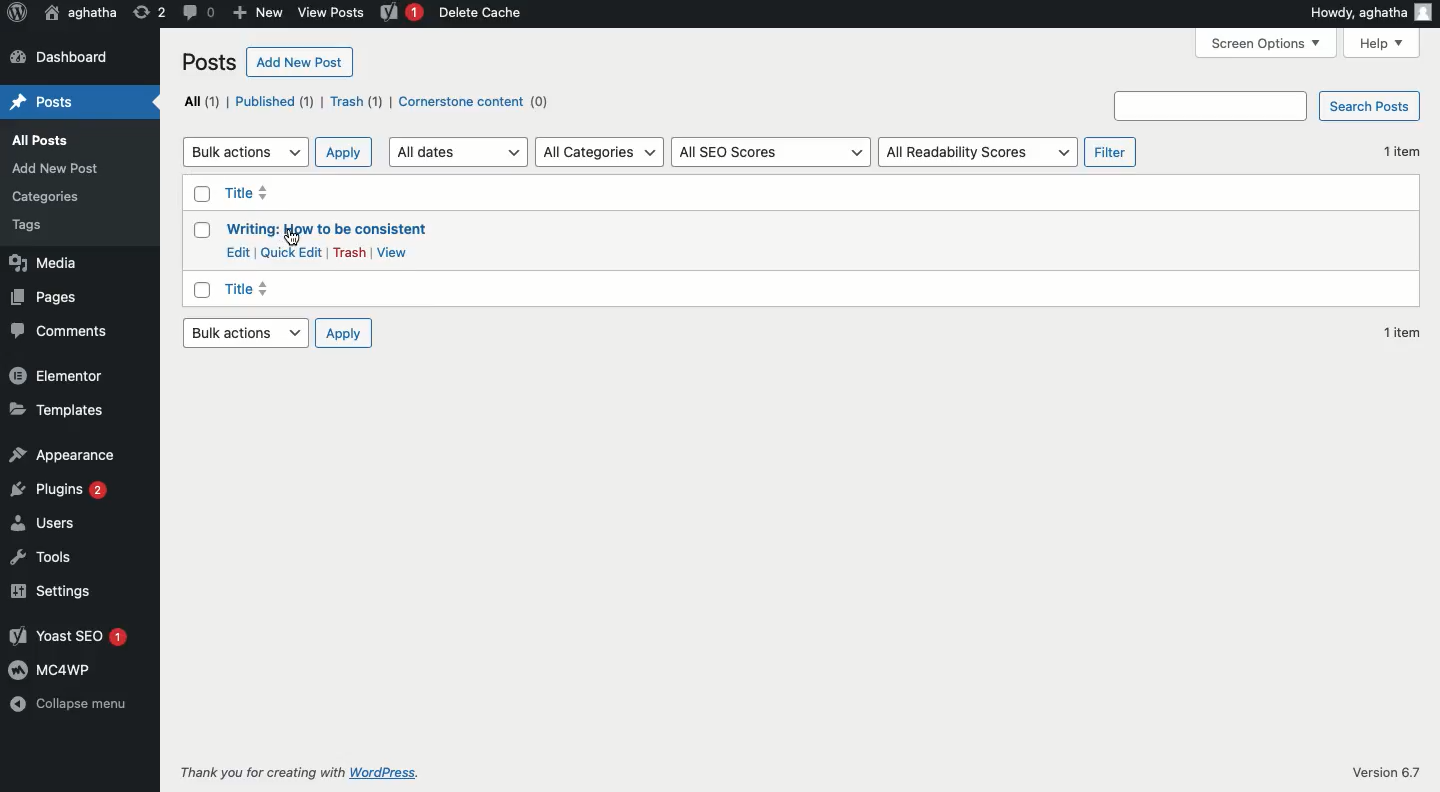 The image size is (1440, 792). I want to click on Collapse menu, so click(77, 703).